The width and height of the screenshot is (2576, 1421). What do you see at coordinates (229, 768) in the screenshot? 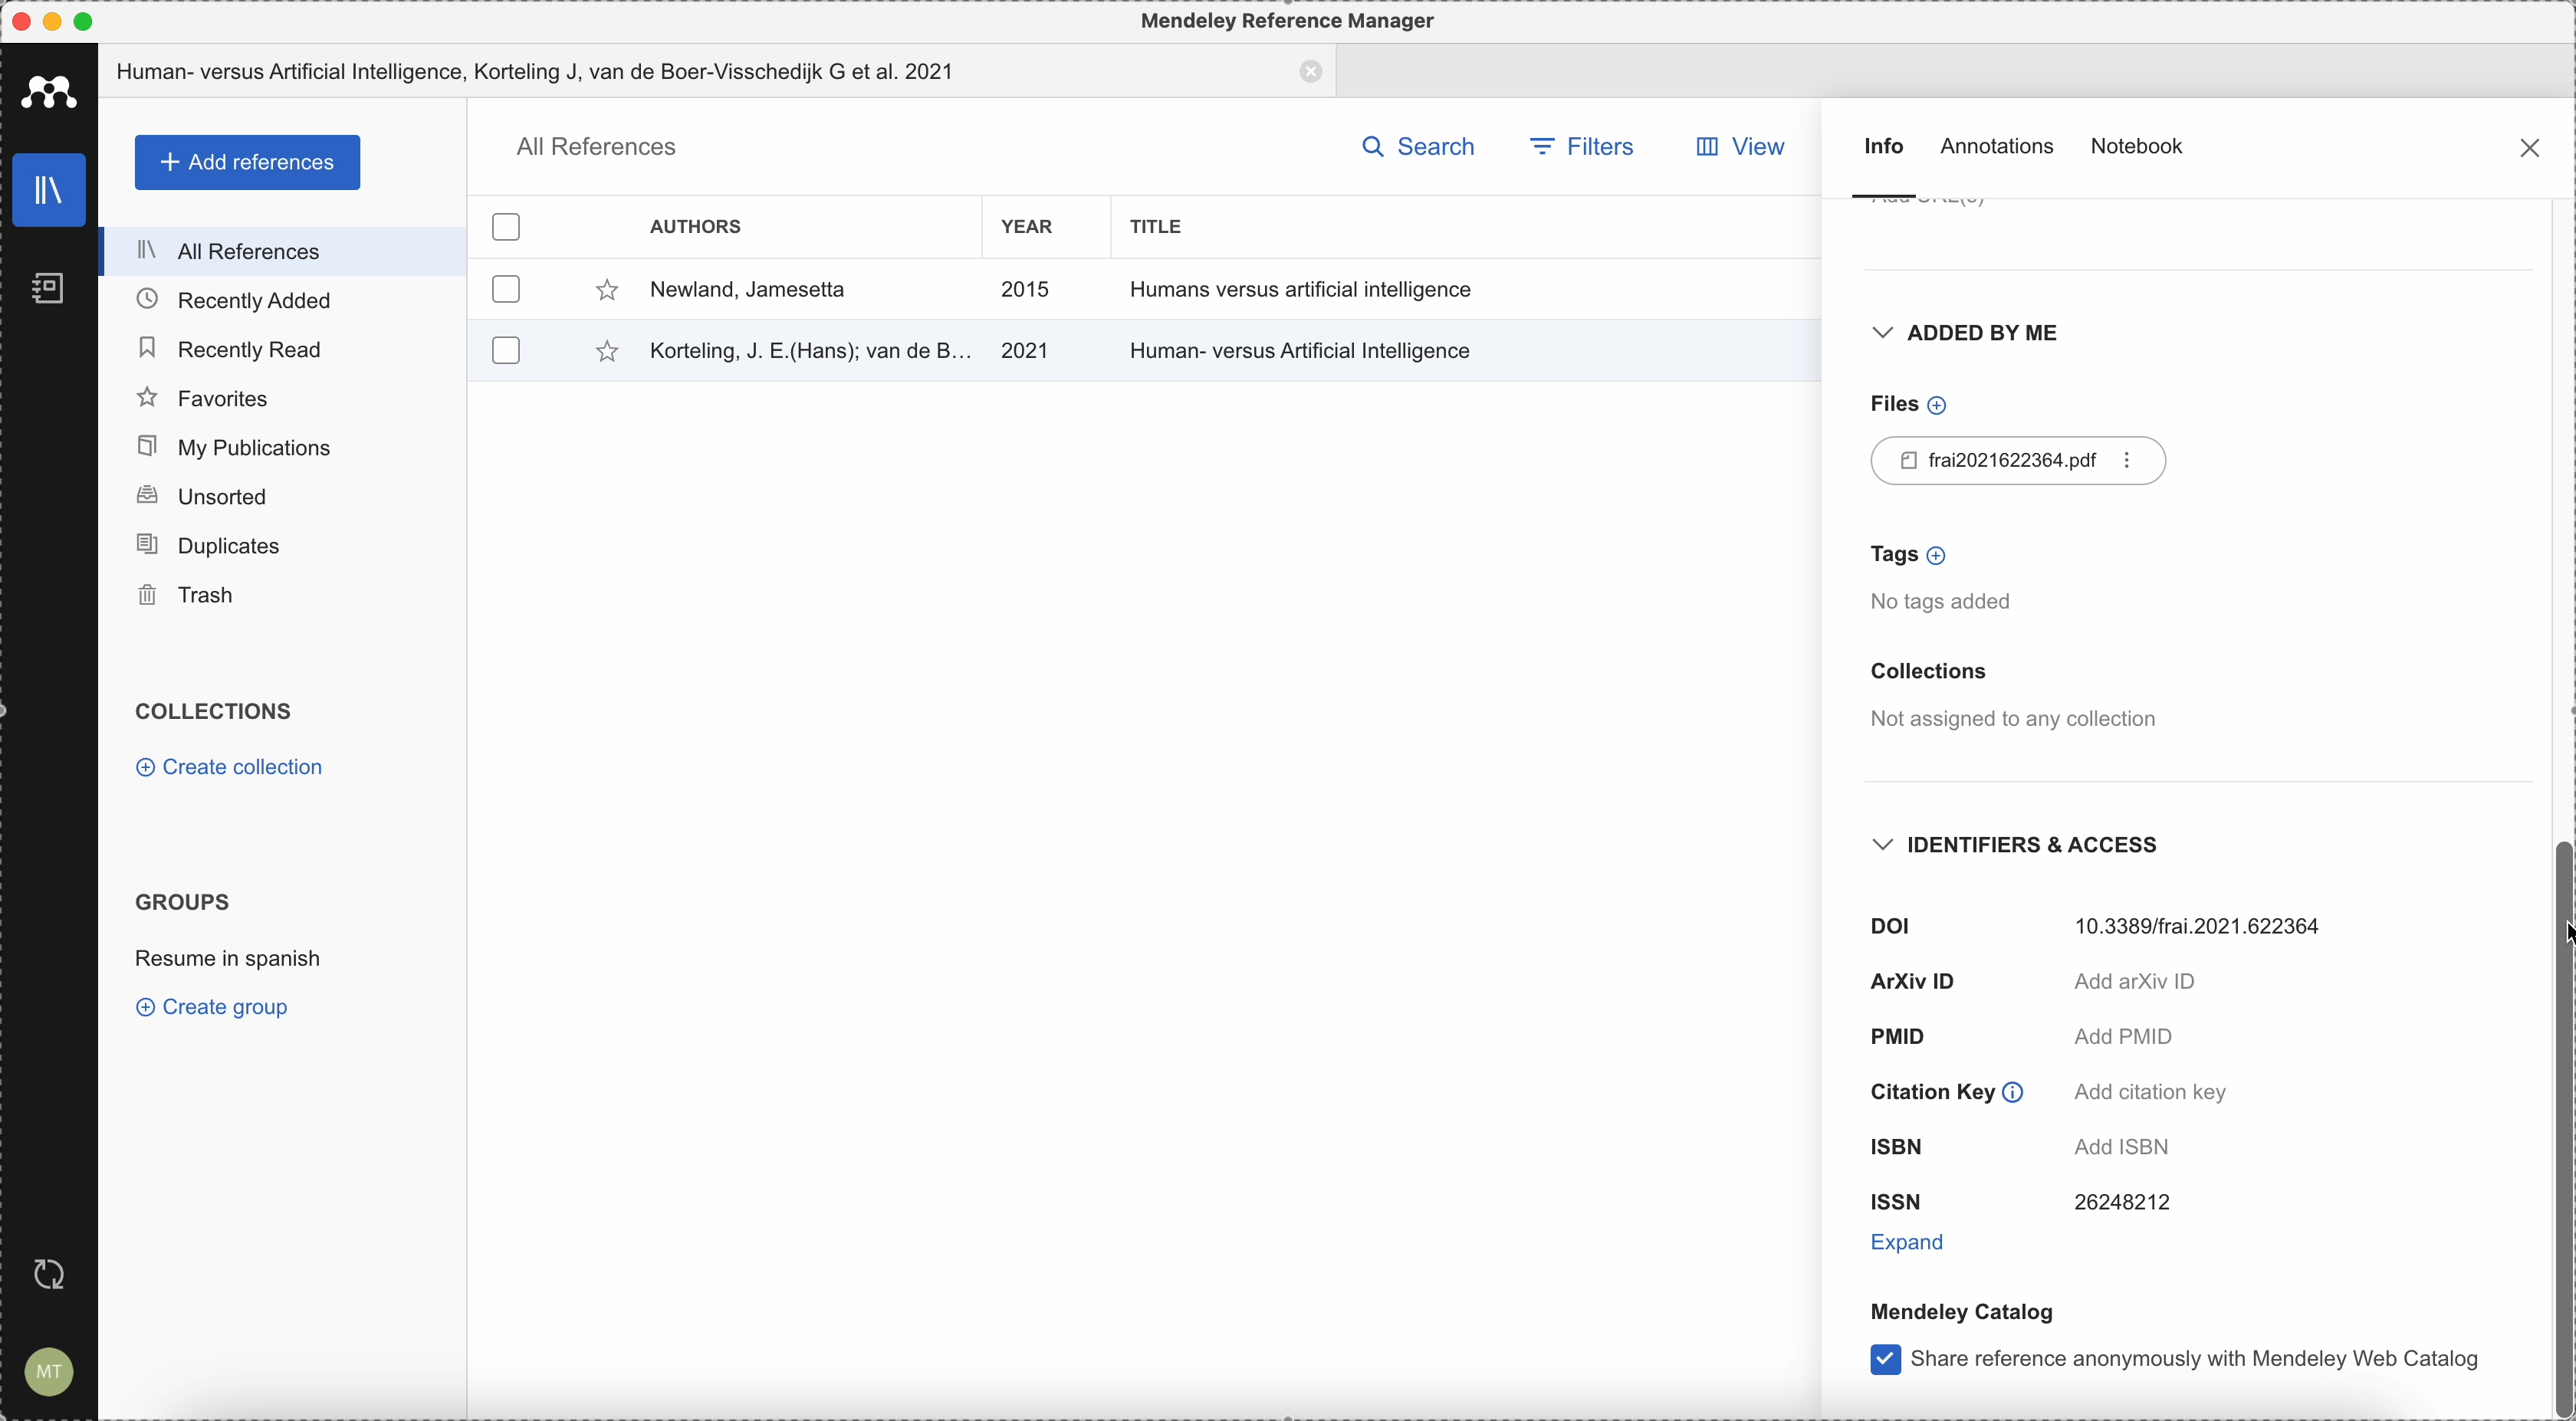
I see `create collection` at bounding box center [229, 768].